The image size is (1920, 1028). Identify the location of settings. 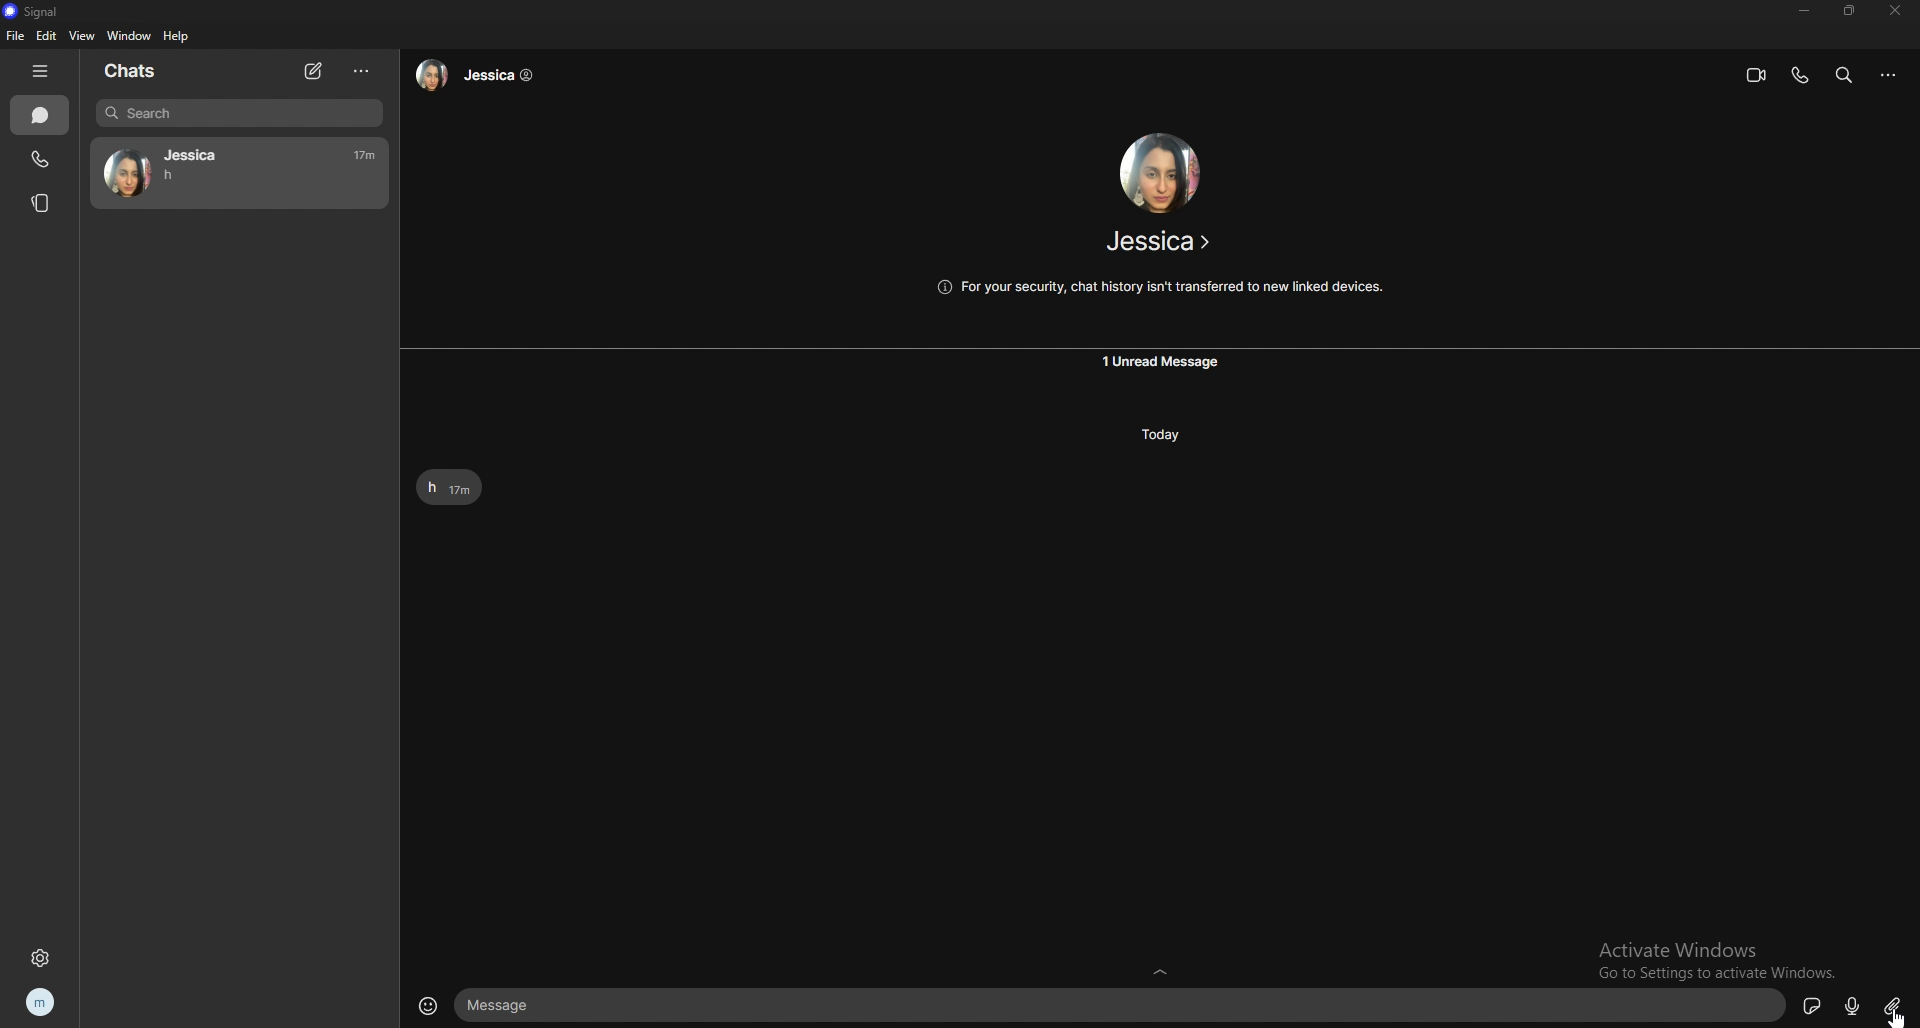
(40, 958).